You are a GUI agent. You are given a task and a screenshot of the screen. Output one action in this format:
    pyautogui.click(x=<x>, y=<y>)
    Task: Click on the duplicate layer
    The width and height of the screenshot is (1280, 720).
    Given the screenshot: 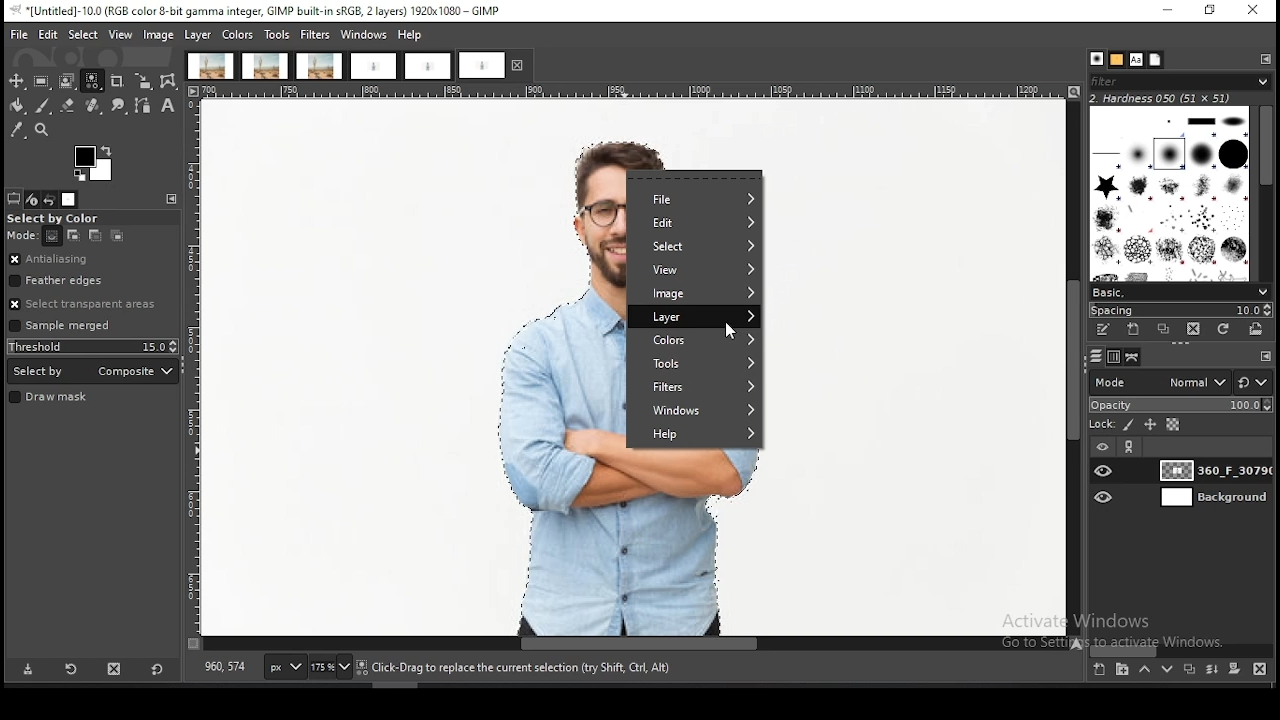 What is the action you would take?
    pyautogui.click(x=1187, y=668)
    